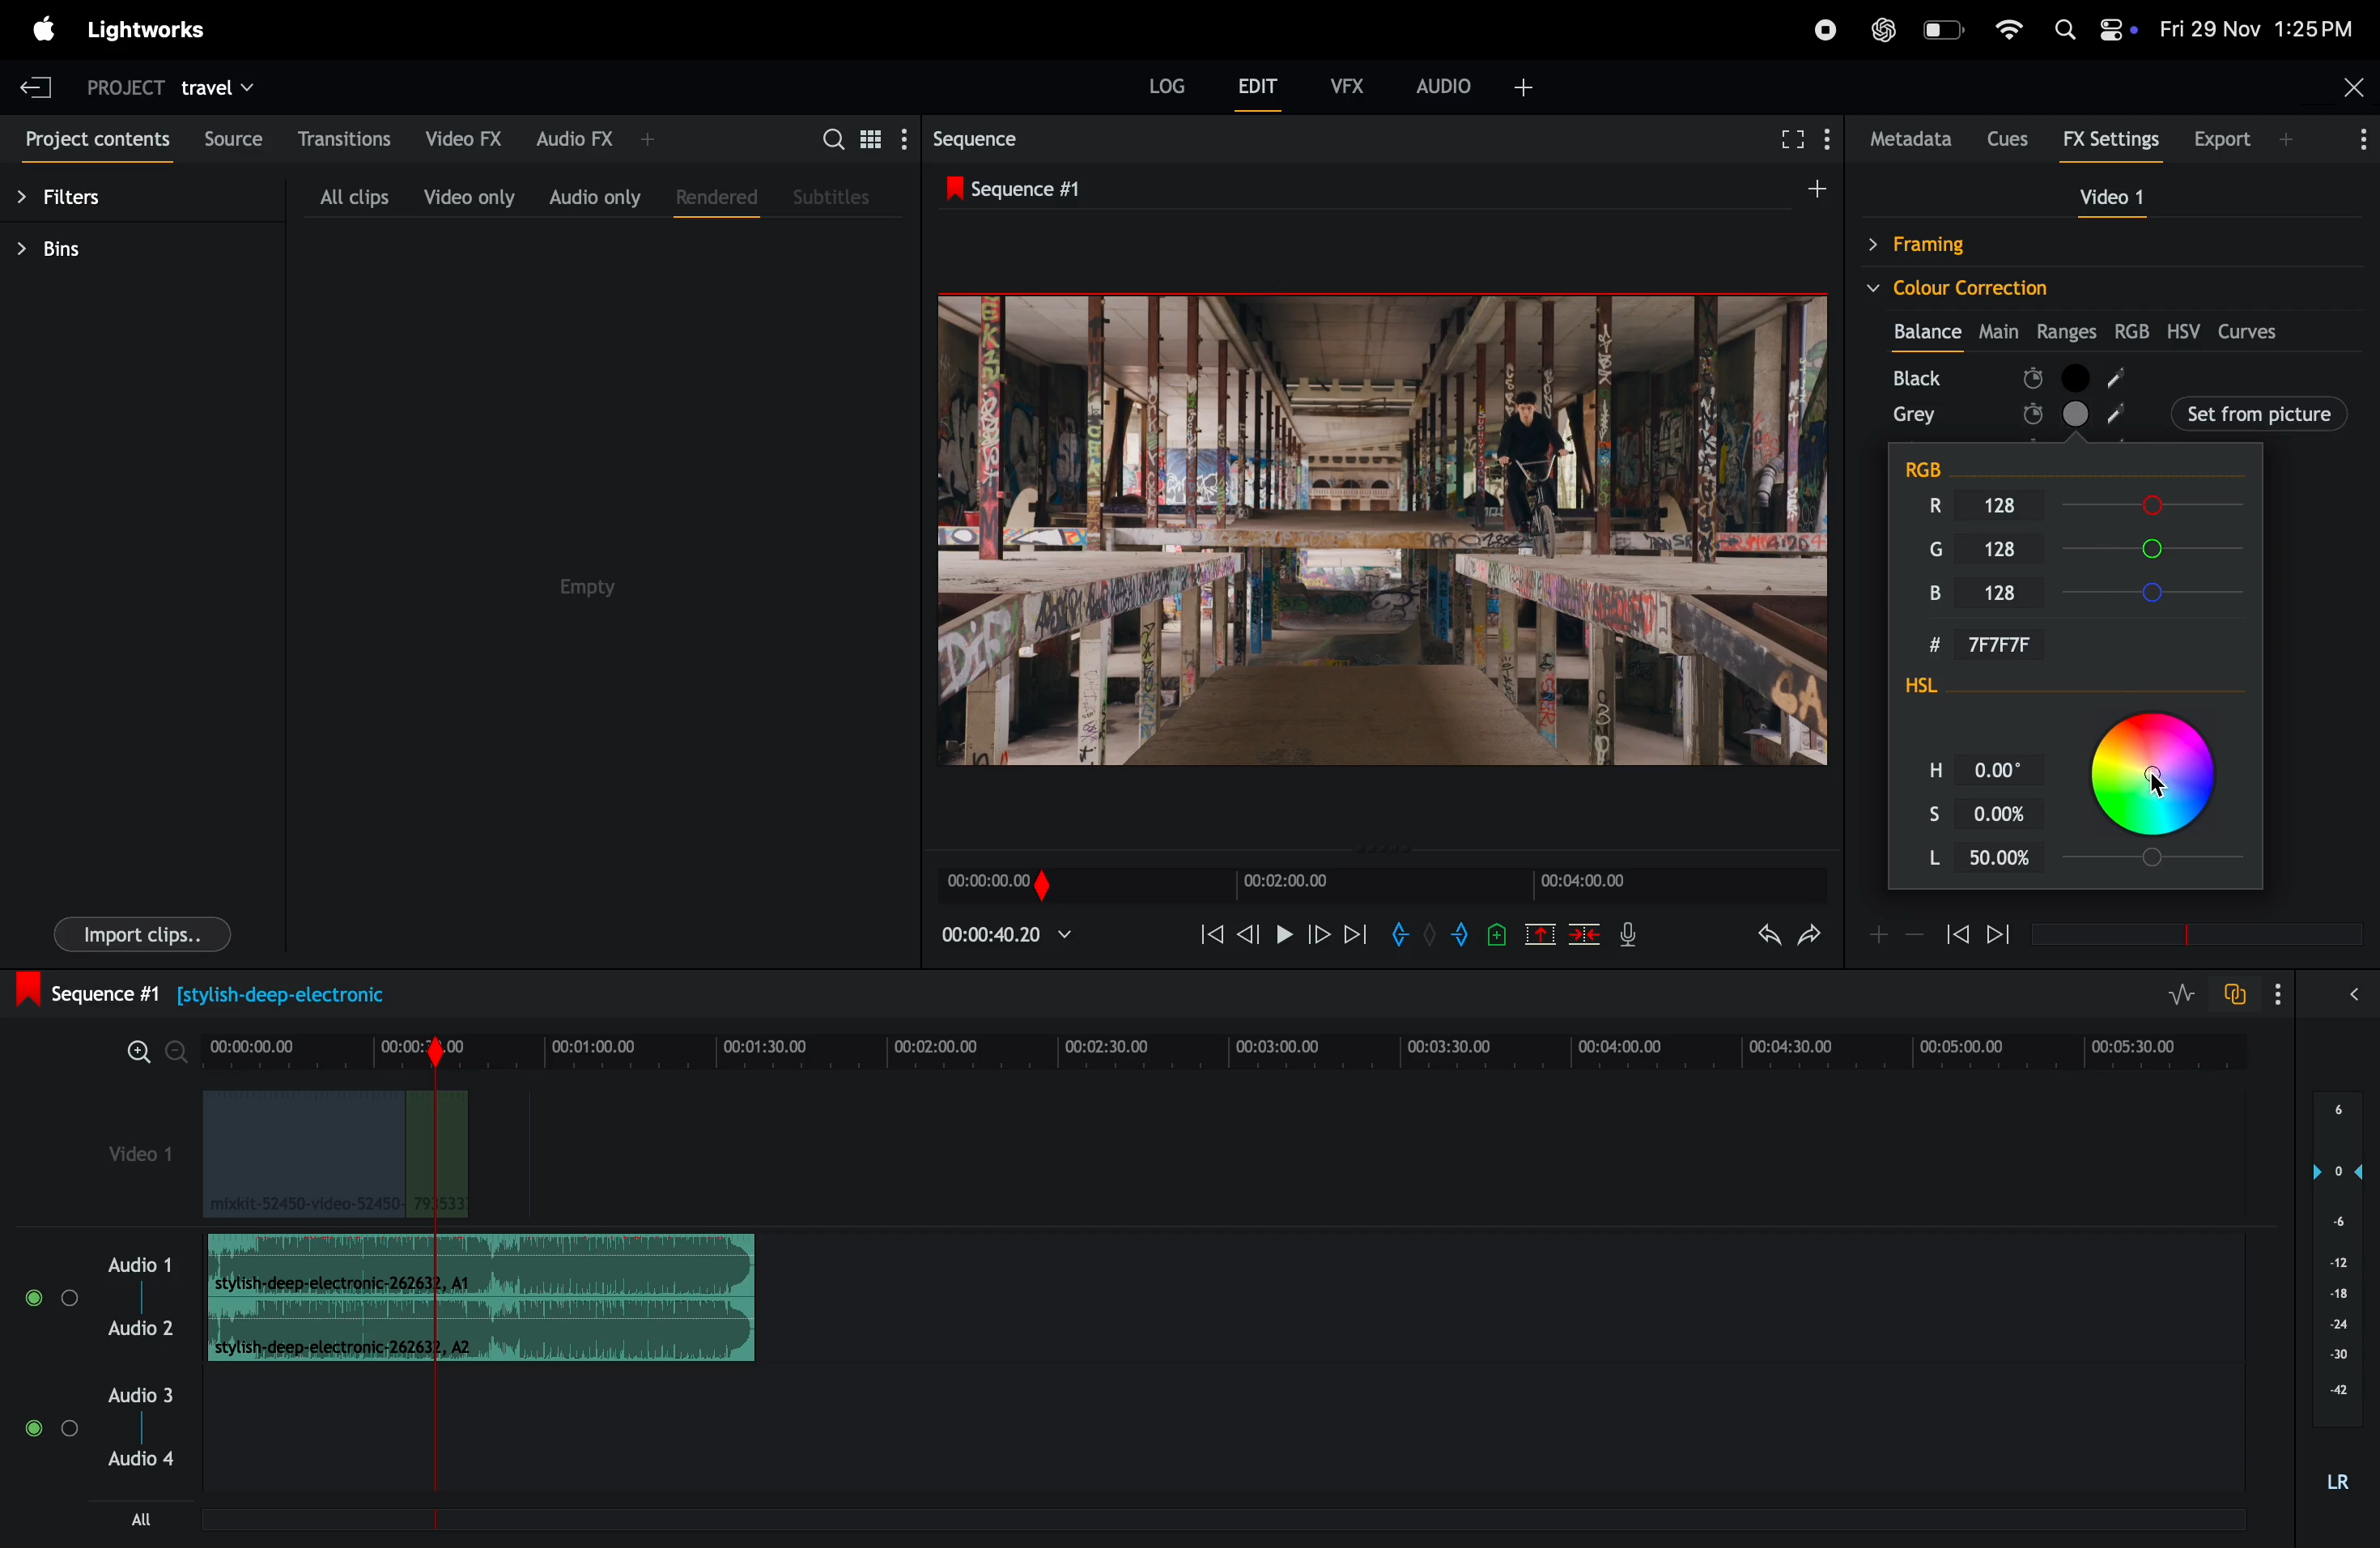 The height and width of the screenshot is (1548, 2380). Describe the element at coordinates (1918, 858) in the screenshot. I see `L` at that location.